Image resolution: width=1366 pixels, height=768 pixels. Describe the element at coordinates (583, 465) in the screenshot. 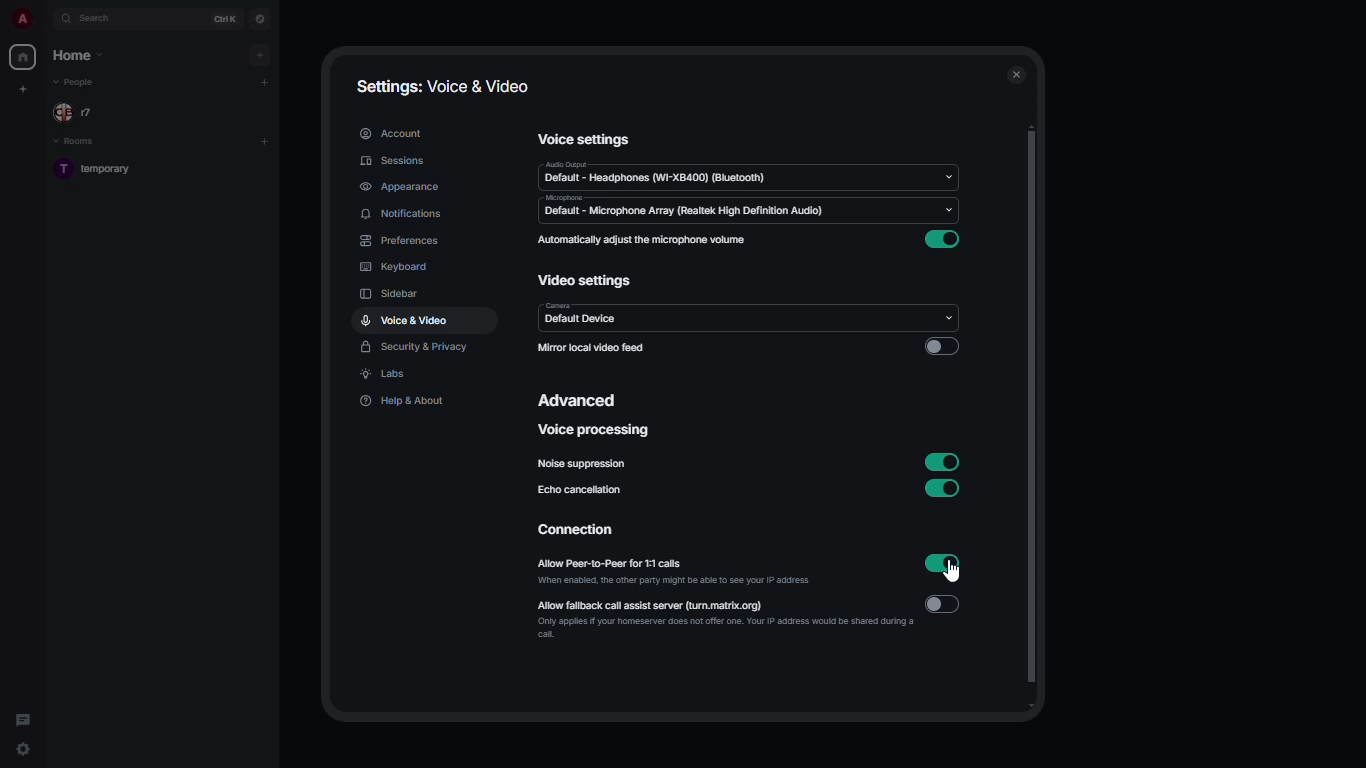

I see `noise suppression` at that location.